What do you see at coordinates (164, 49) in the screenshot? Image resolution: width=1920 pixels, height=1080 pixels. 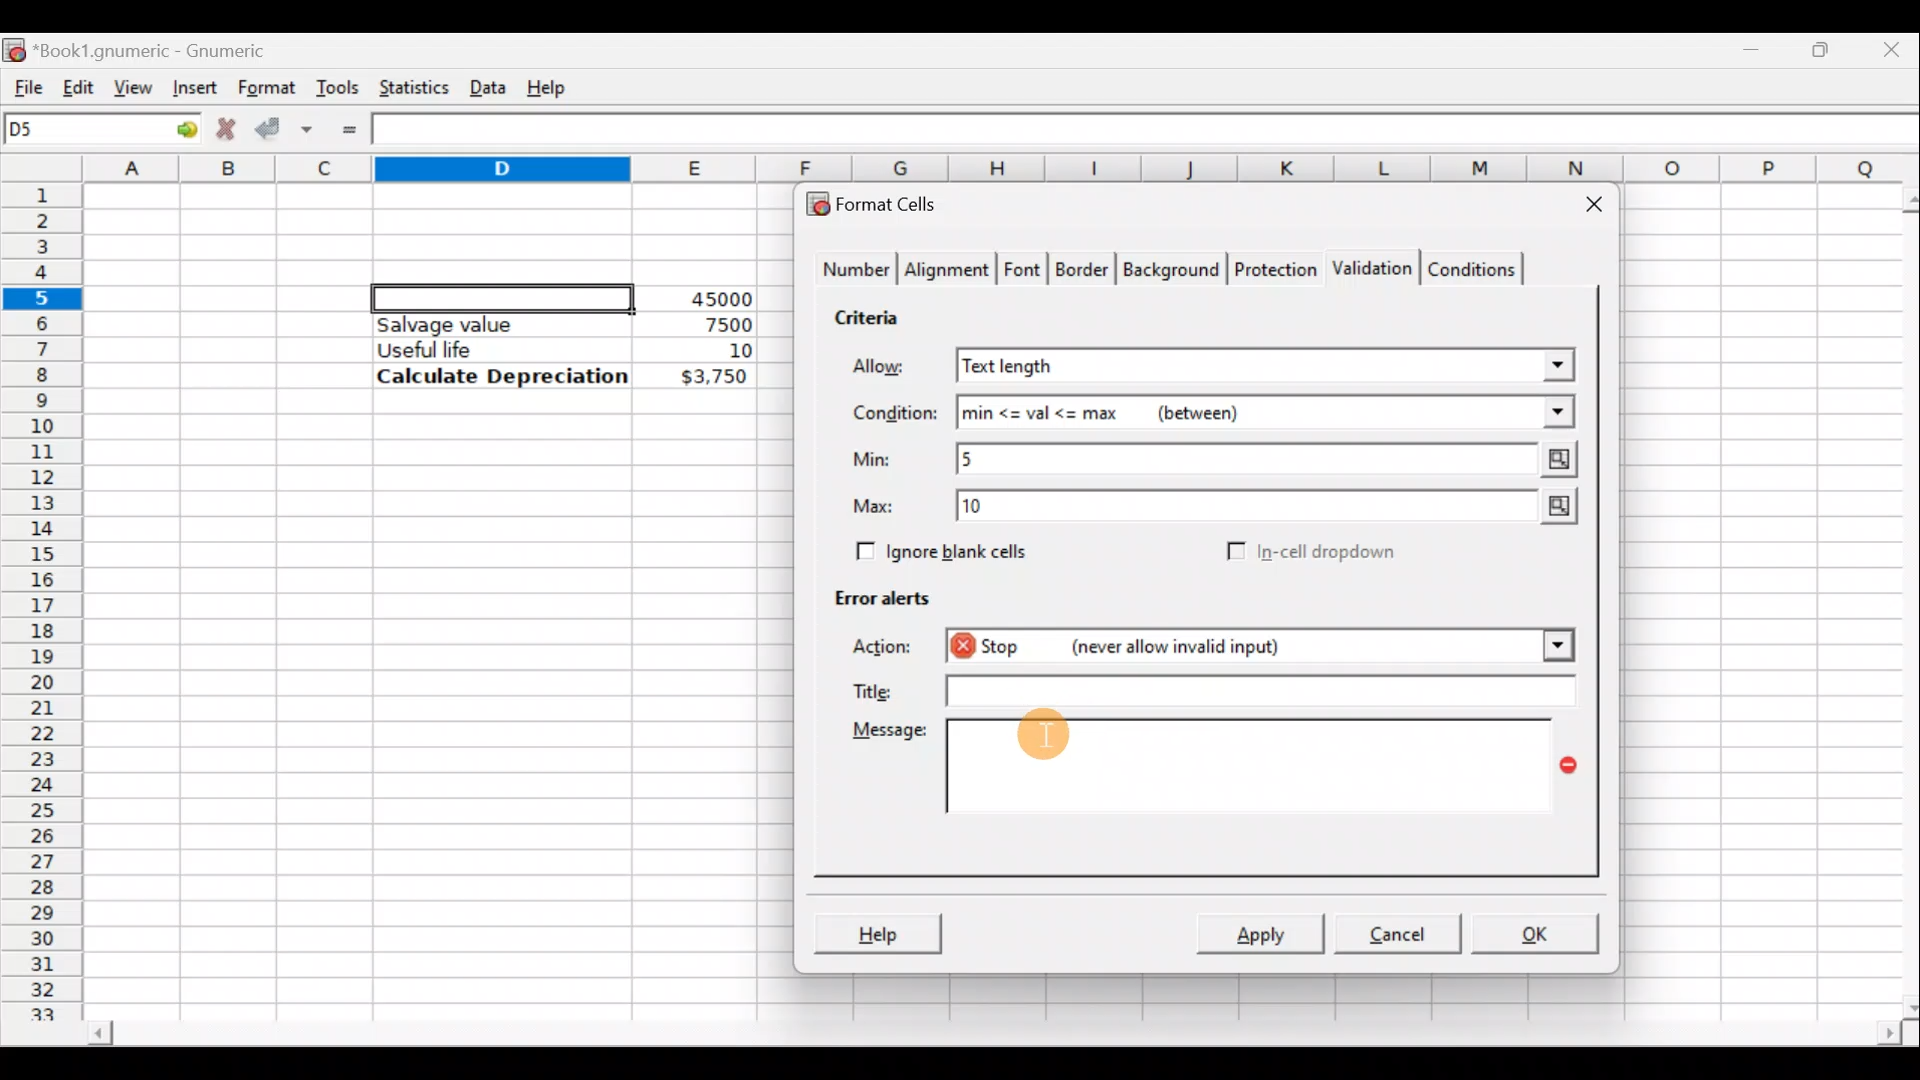 I see `Book1.gnumeric - Gnumeric` at bounding box center [164, 49].